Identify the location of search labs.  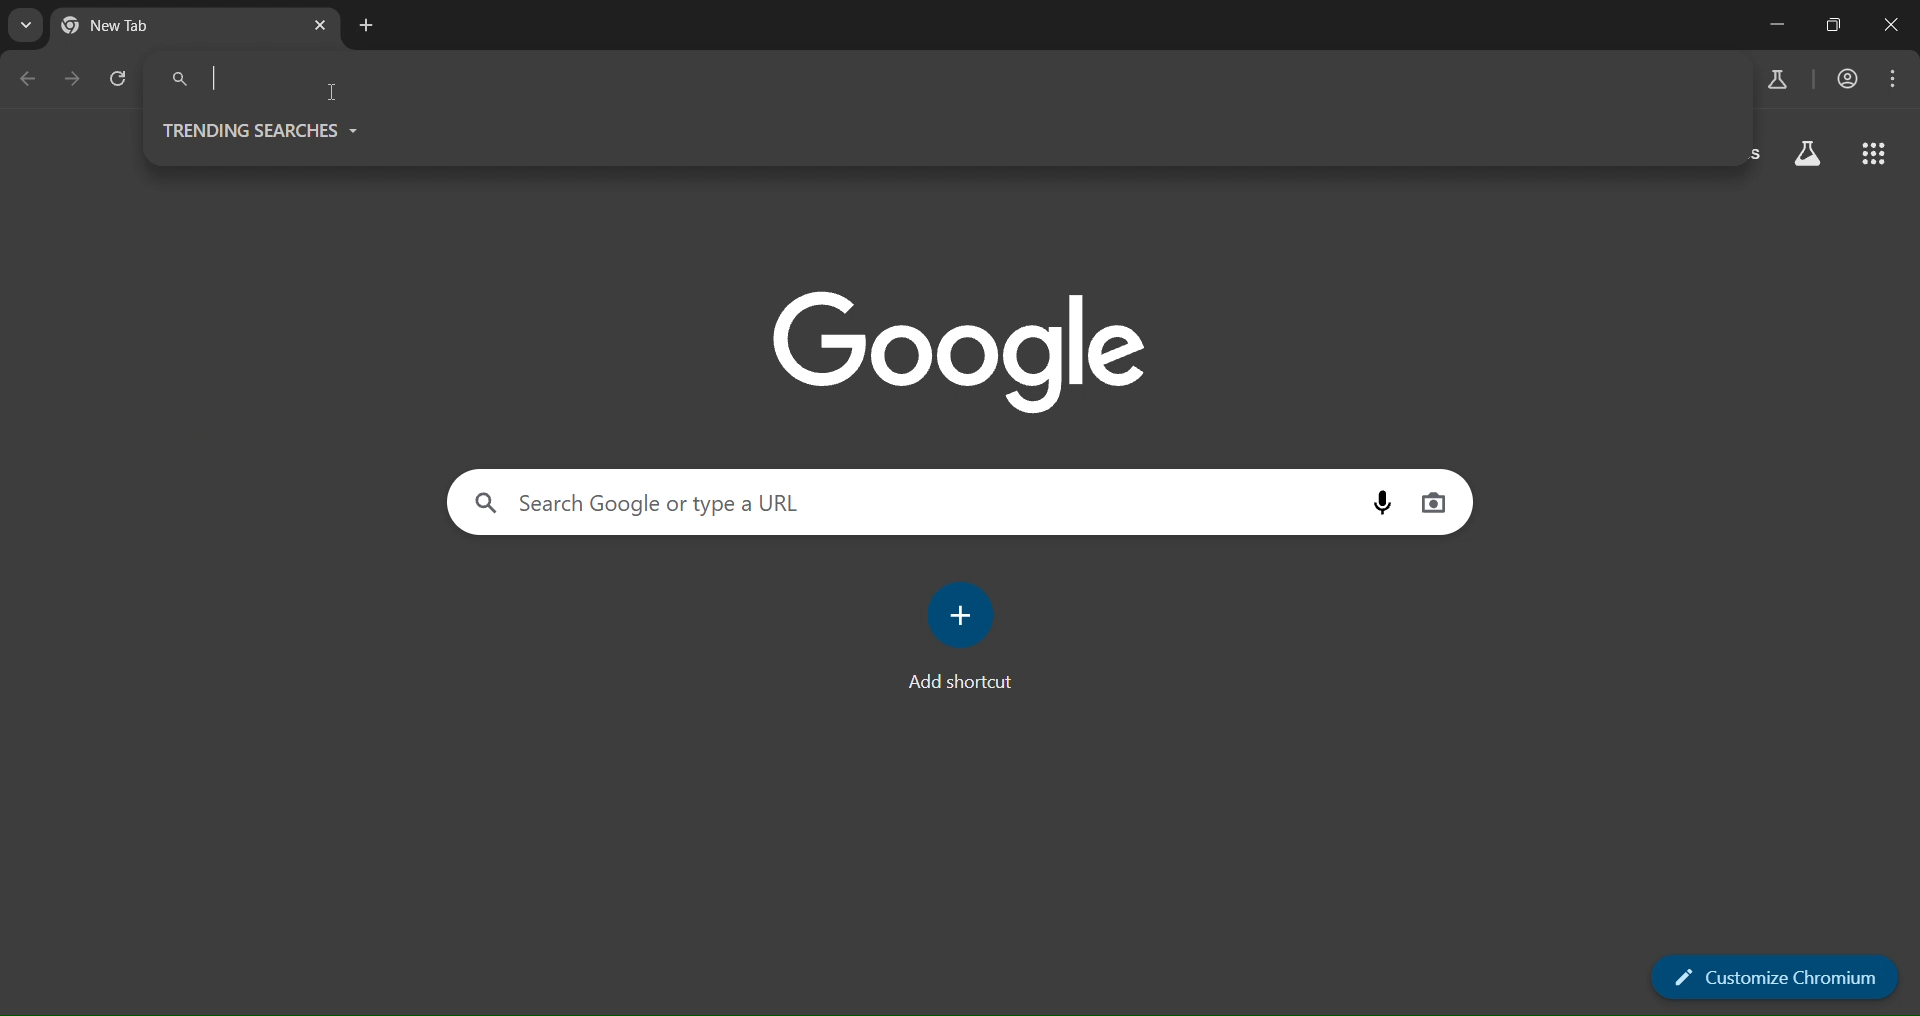
(1806, 155).